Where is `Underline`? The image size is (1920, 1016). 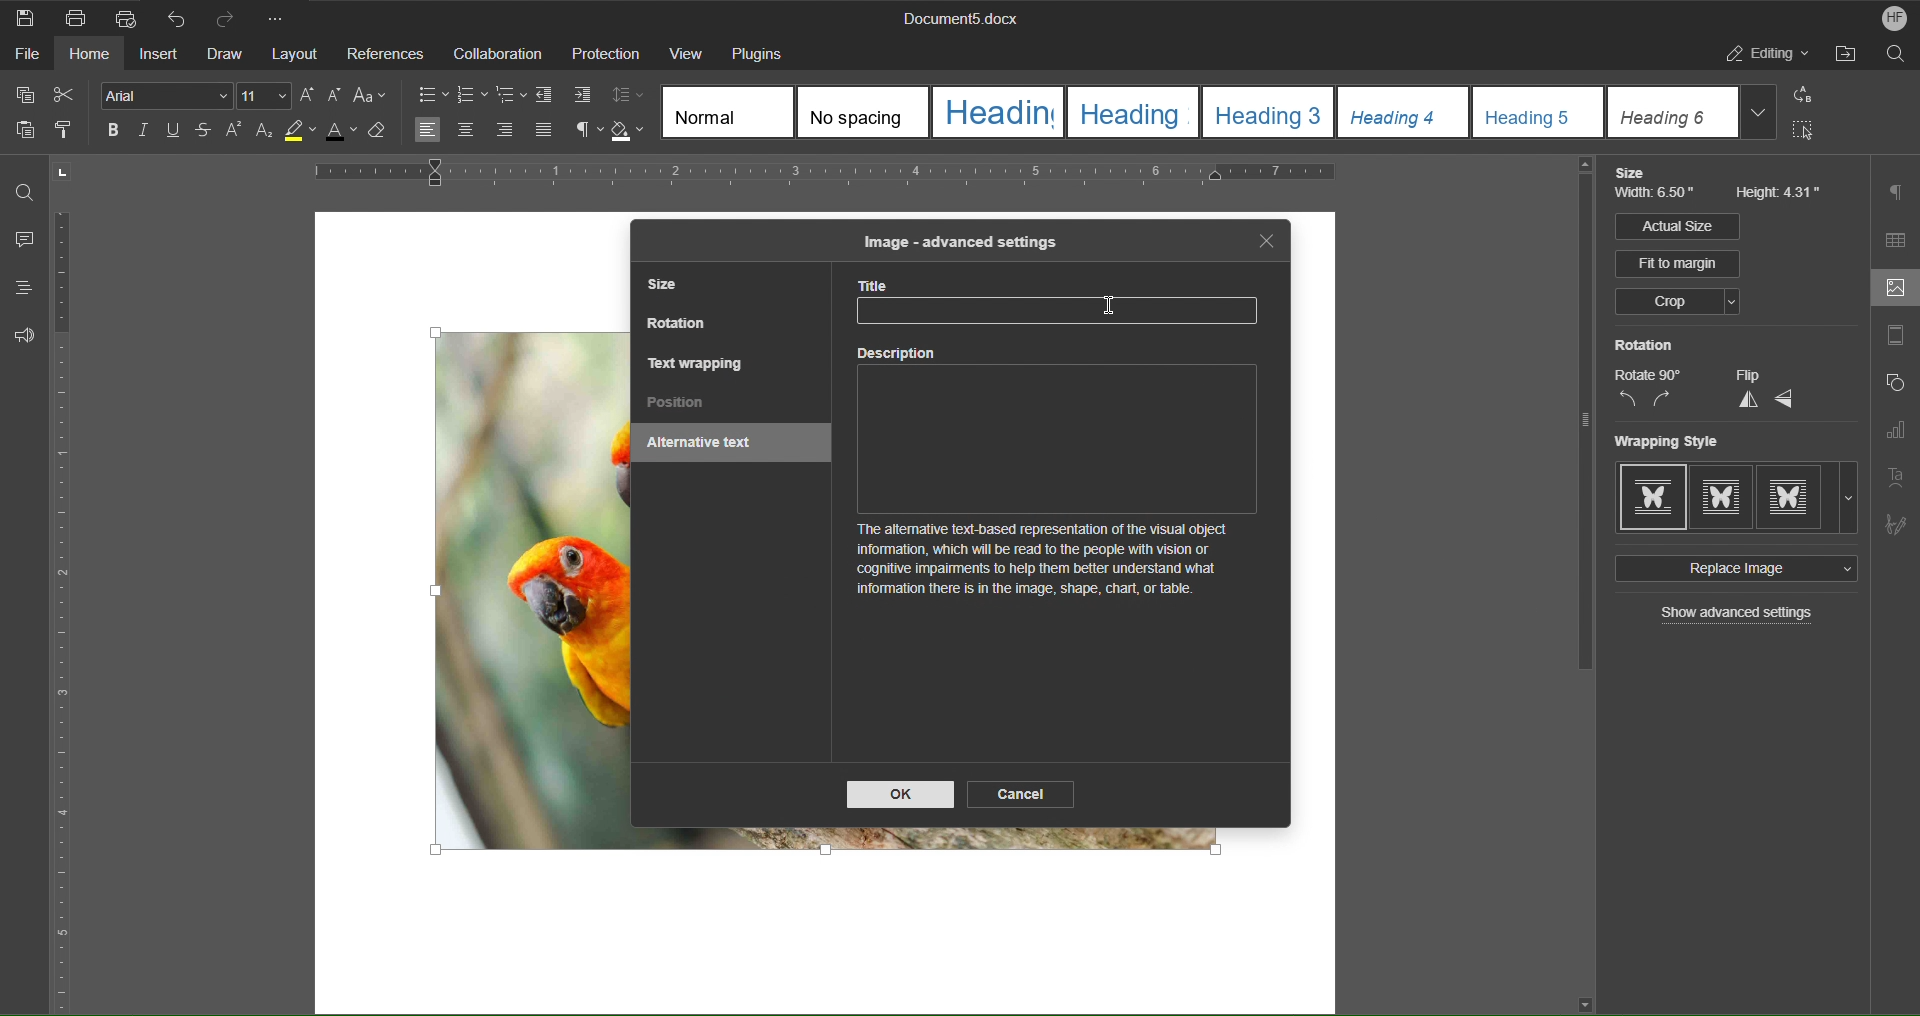 Underline is located at coordinates (178, 132).